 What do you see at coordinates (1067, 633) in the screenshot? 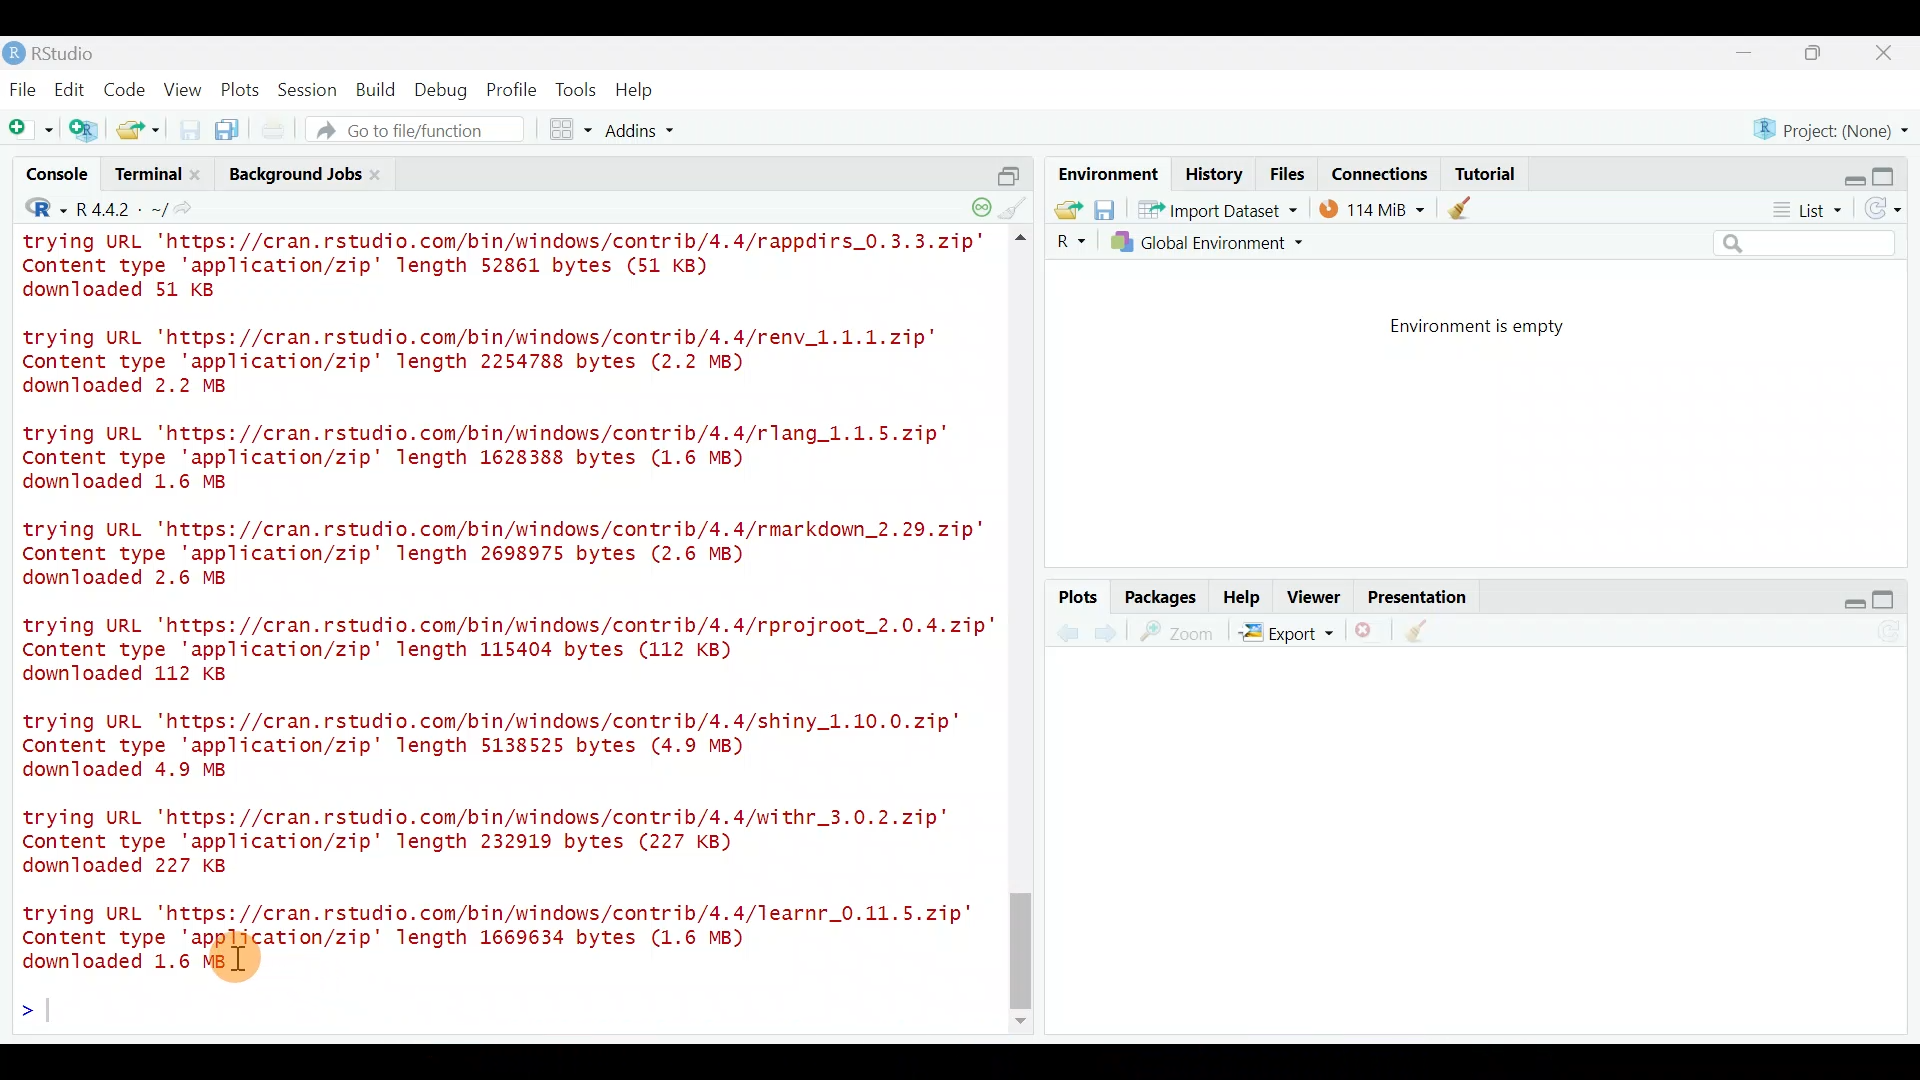
I see `next plot` at bounding box center [1067, 633].